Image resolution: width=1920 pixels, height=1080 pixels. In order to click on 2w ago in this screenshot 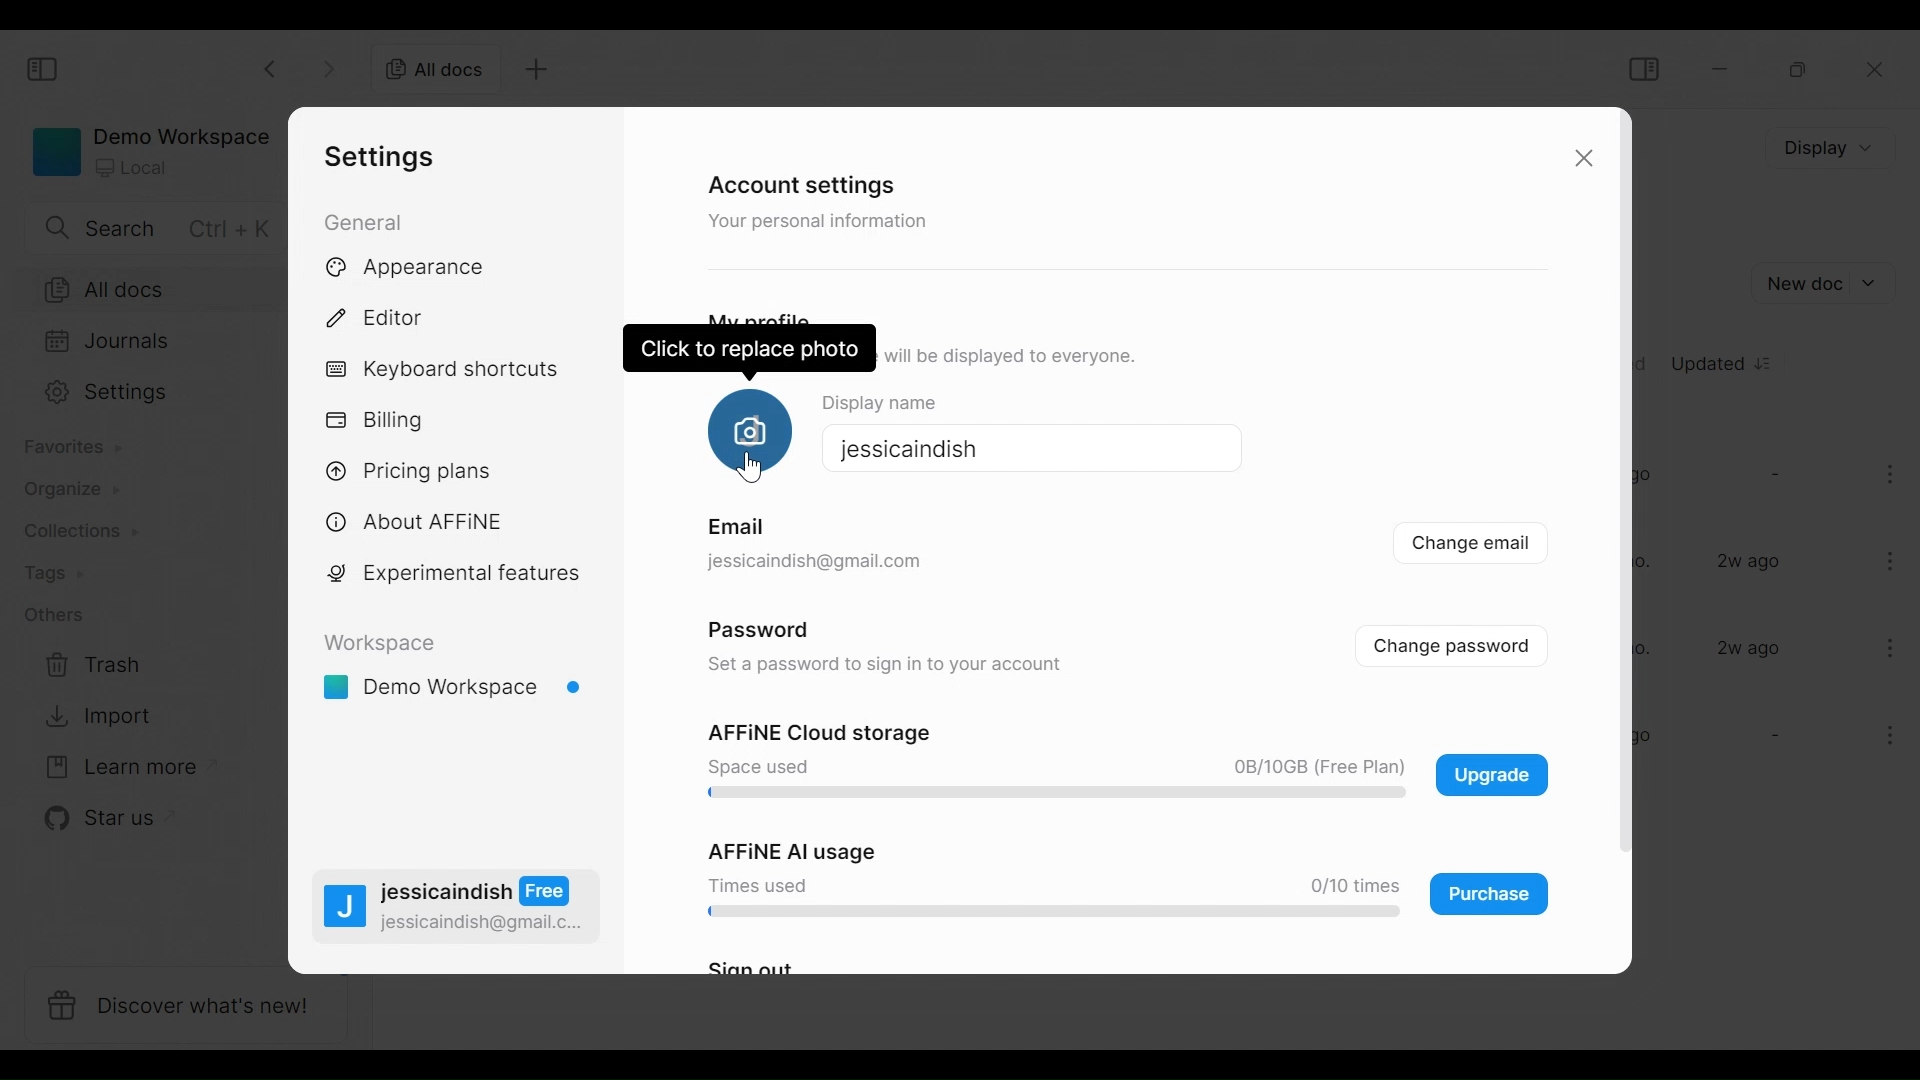, I will do `click(1752, 562)`.